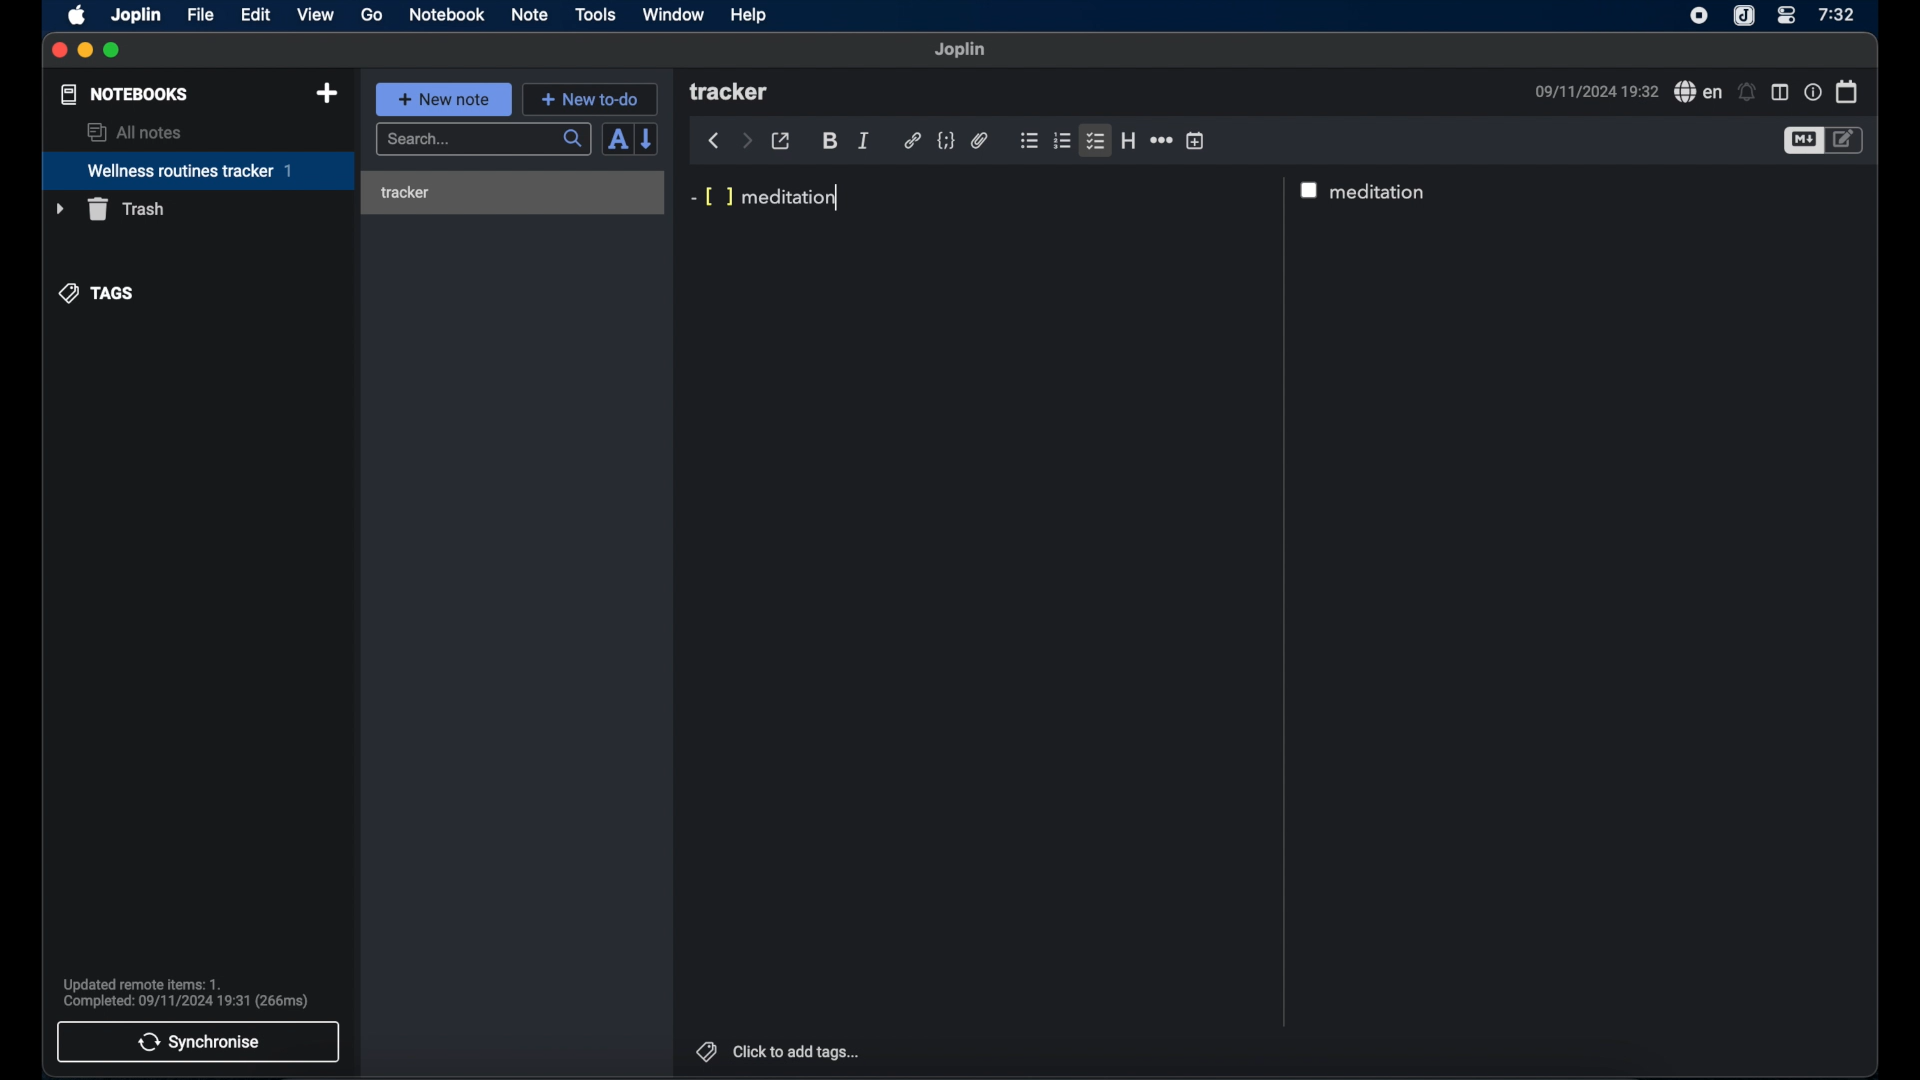 This screenshot has height=1080, width=1920. What do you see at coordinates (1802, 140) in the screenshot?
I see `toggle editor` at bounding box center [1802, 140].